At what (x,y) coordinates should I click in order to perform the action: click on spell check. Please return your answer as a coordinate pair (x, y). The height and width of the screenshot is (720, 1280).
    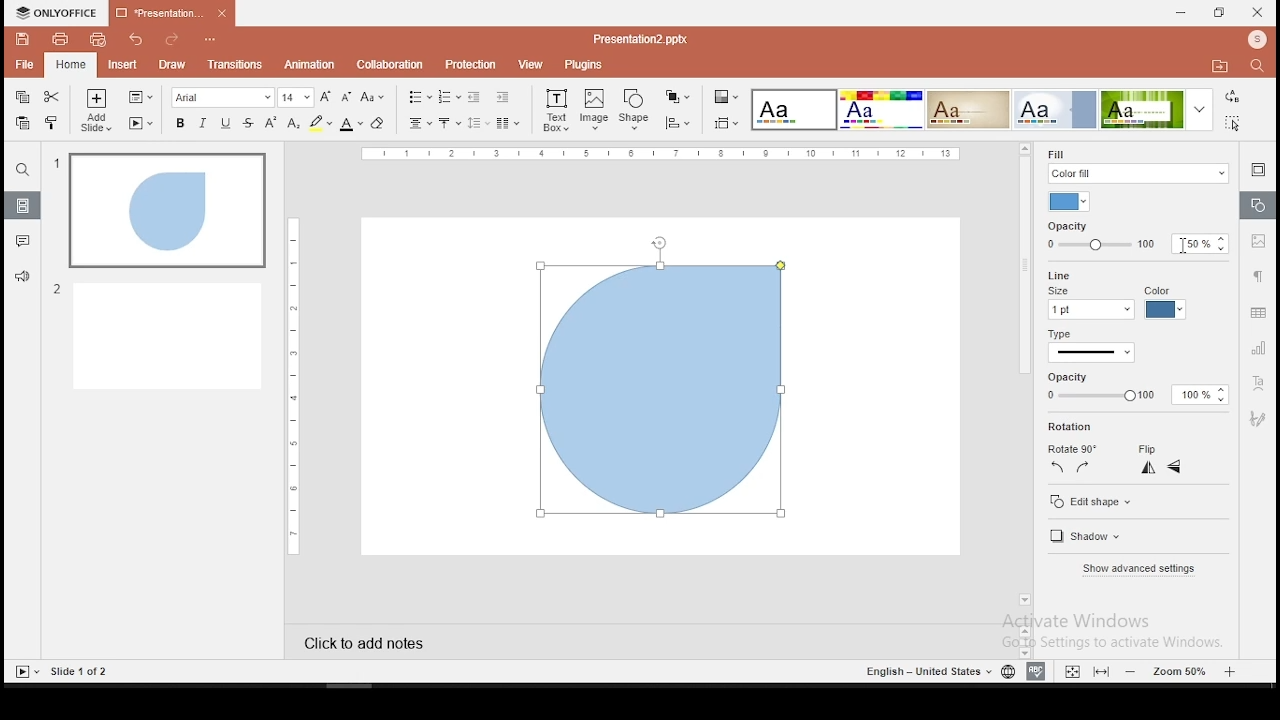
    Looking at the image, I should click on (1036, 672).